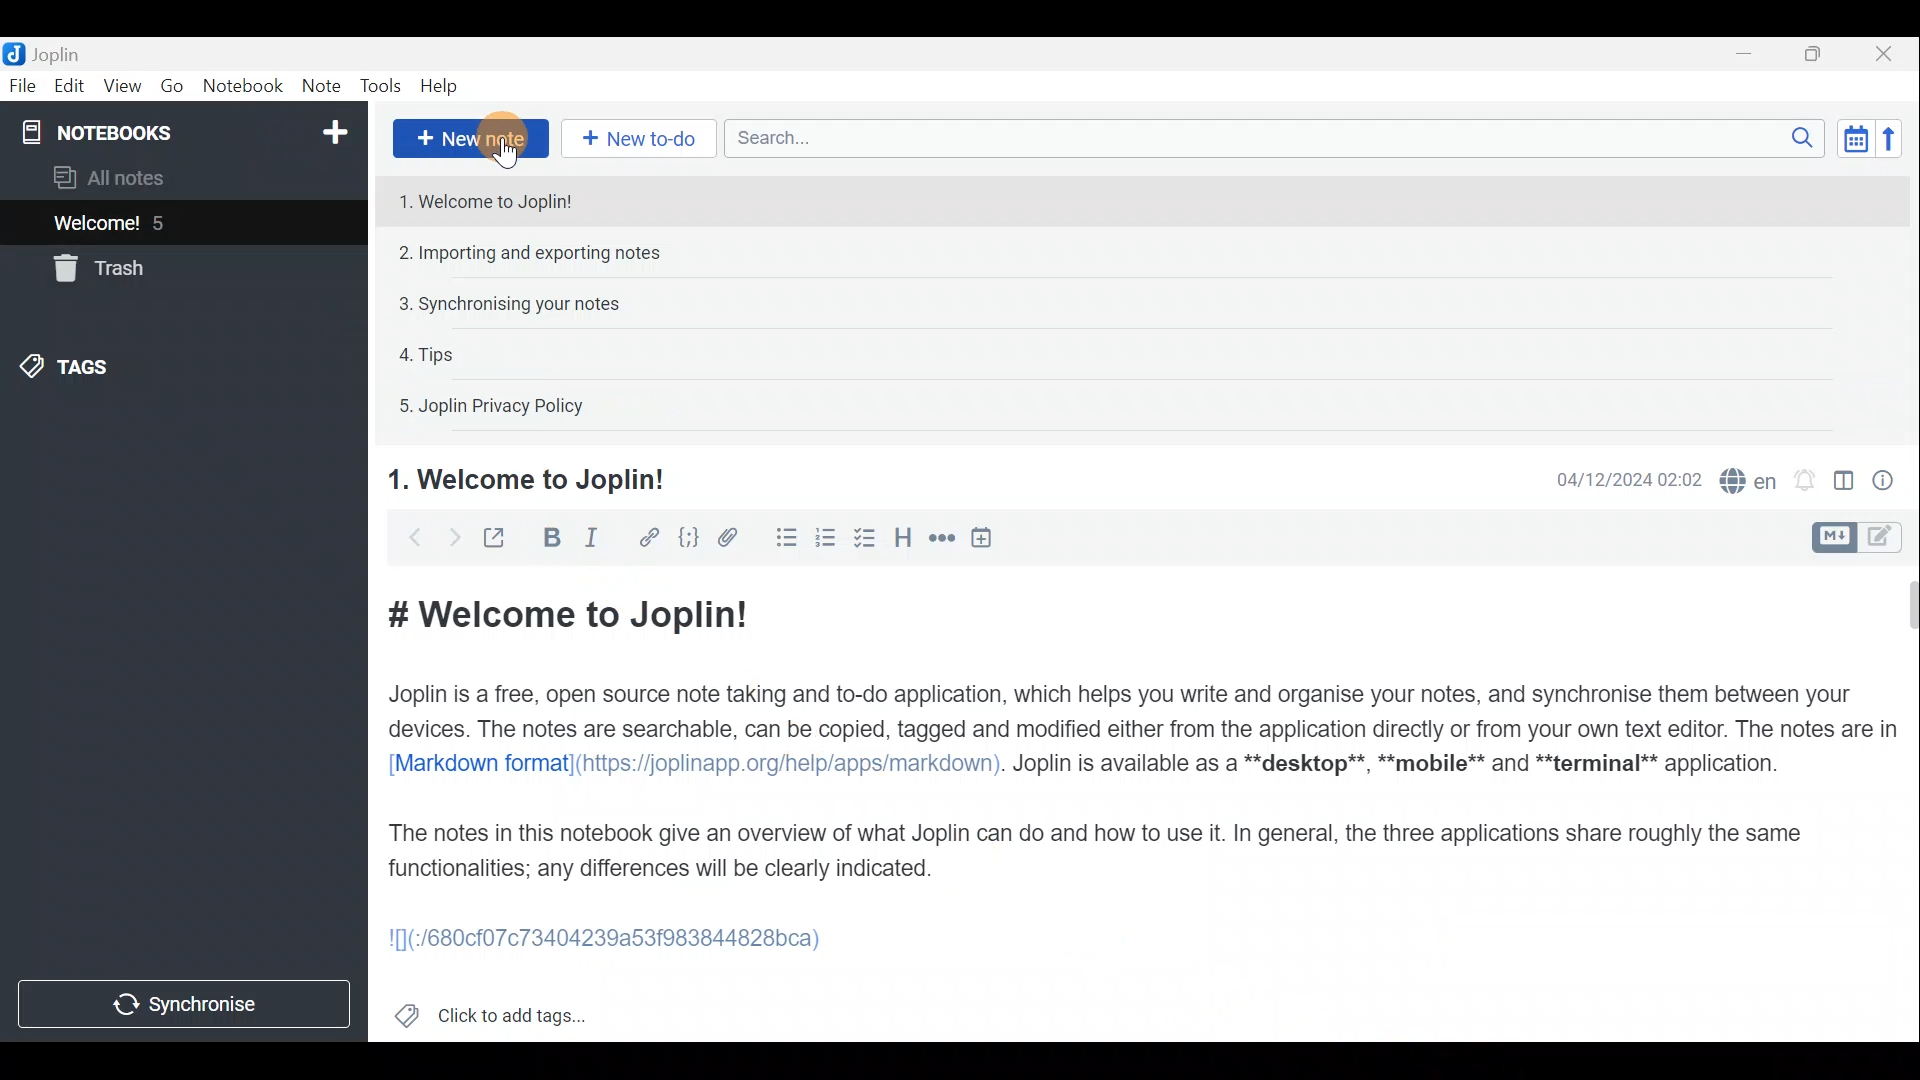 The width and height of the screenshot is (1920, 1080). Describe the element at coordinates (518, 1011) in the screenshot. I see `Click to add tags` at that location.